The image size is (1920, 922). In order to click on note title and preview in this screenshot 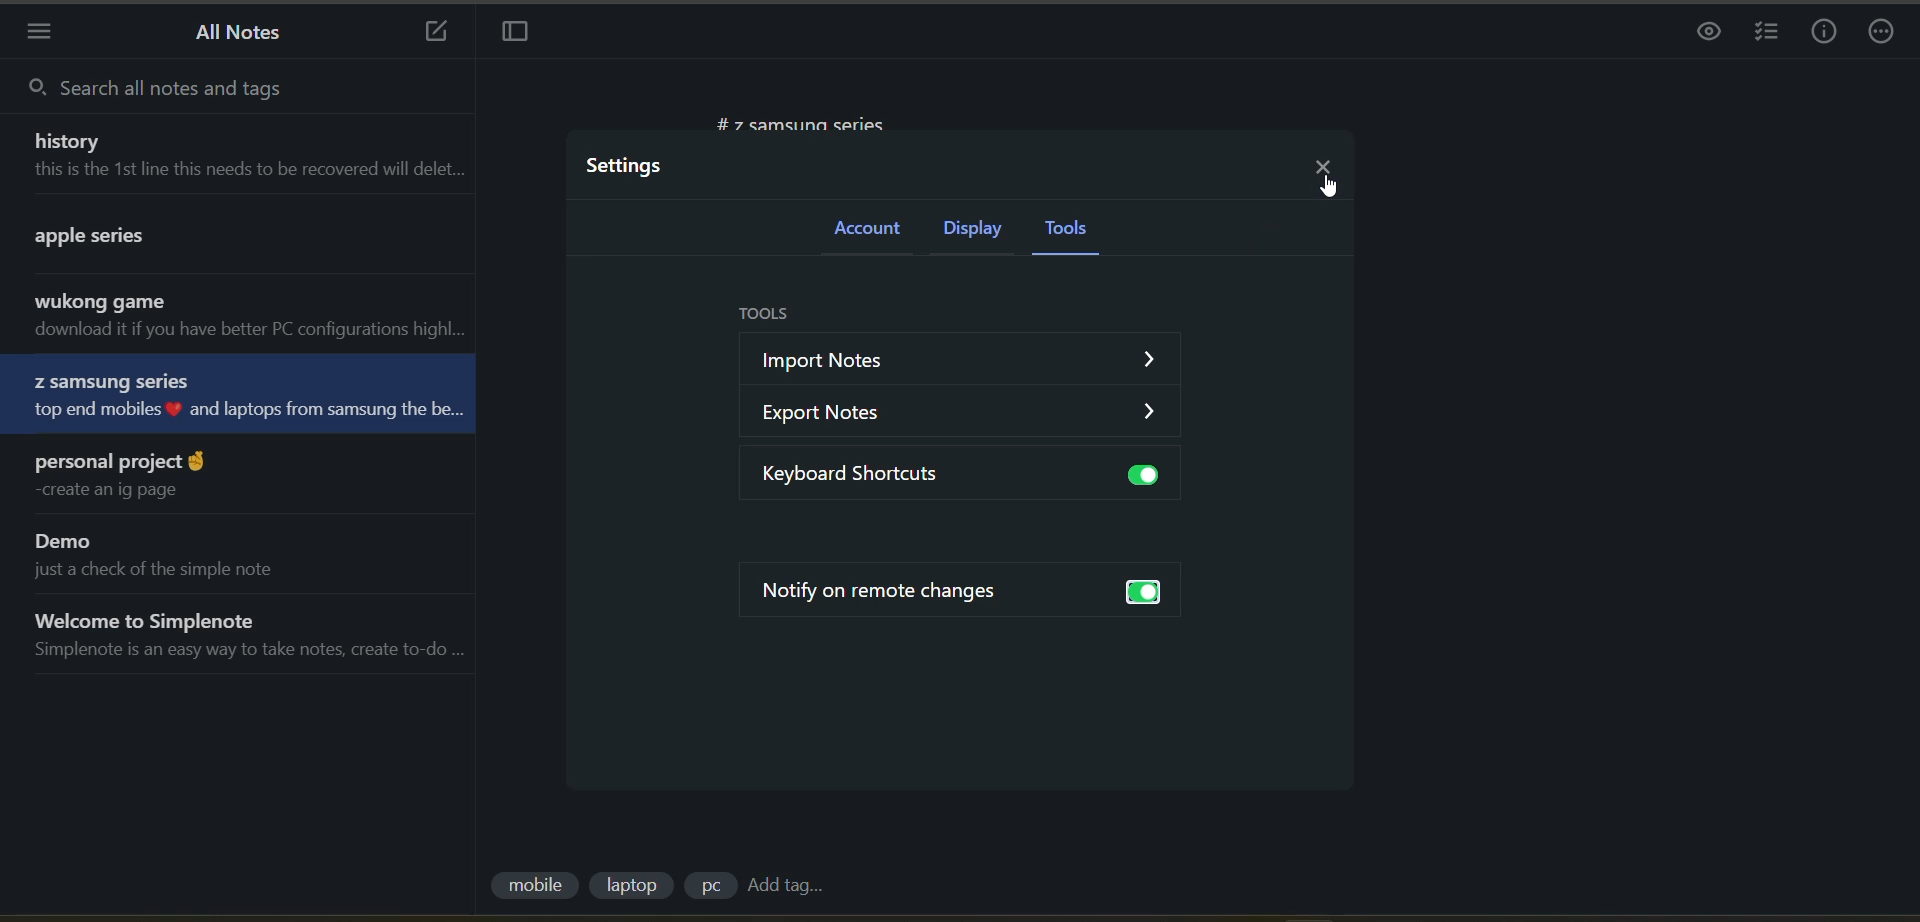, I will do `click(130, 478)`.